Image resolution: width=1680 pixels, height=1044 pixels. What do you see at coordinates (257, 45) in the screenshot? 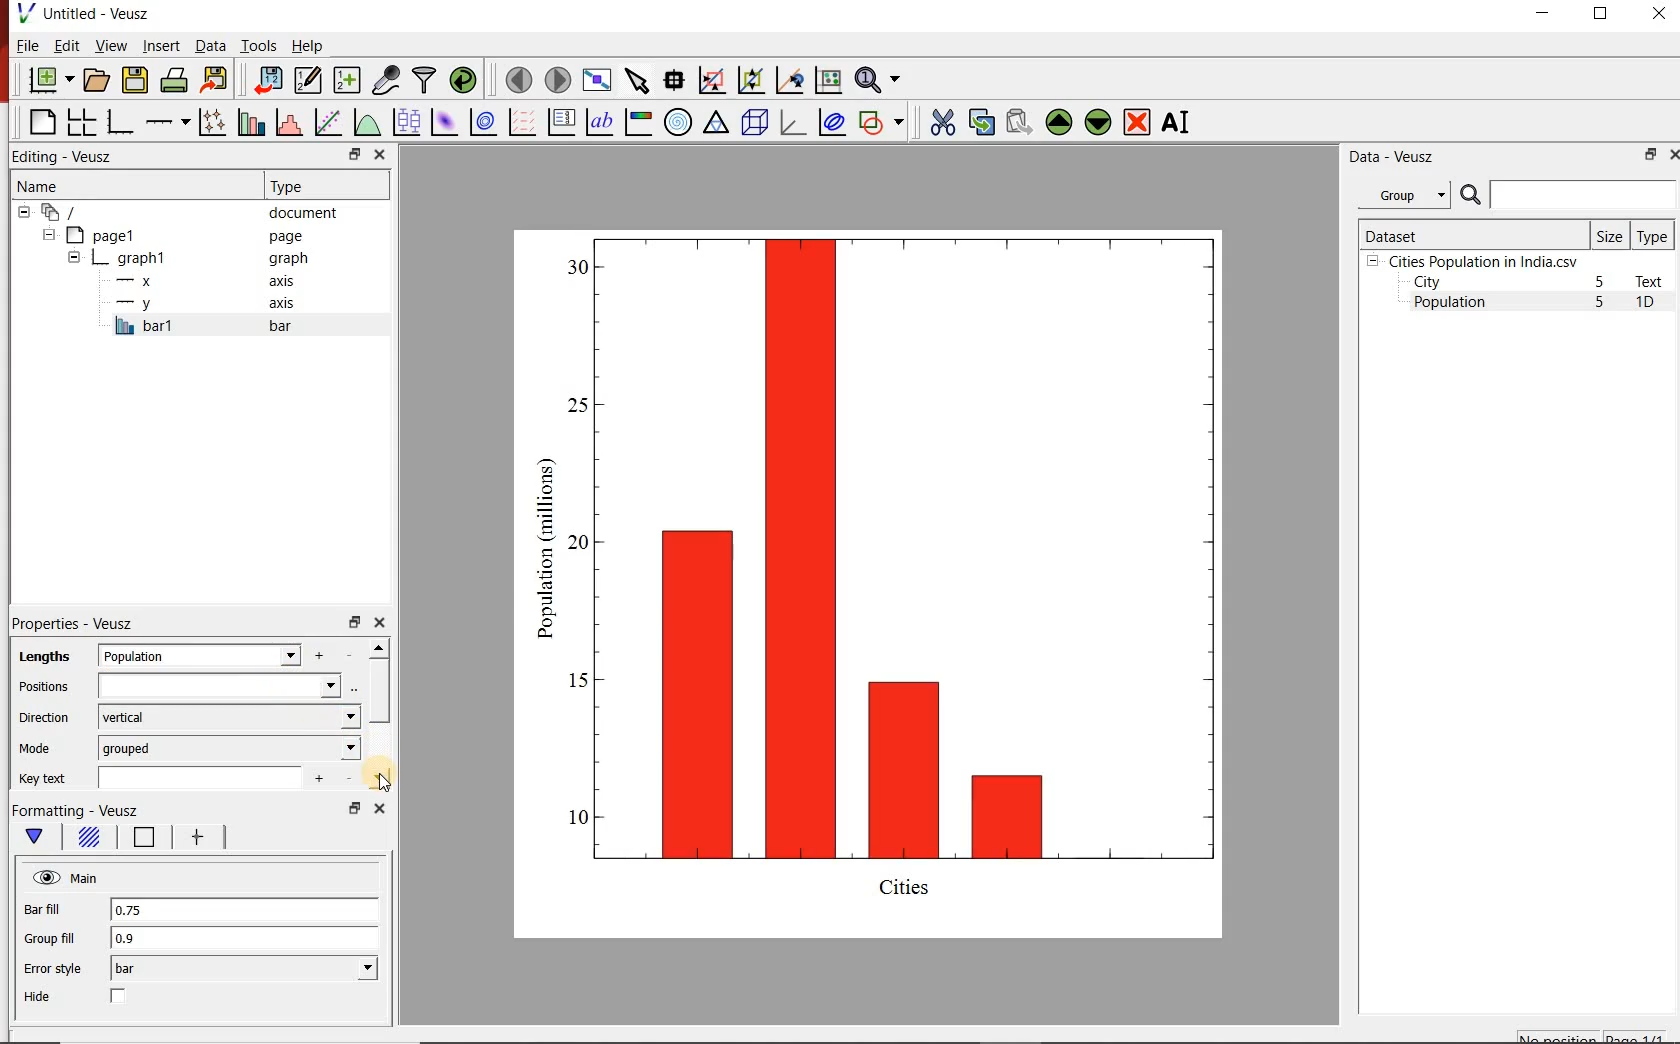
I see `Tools` at bounding box center [257, 45].